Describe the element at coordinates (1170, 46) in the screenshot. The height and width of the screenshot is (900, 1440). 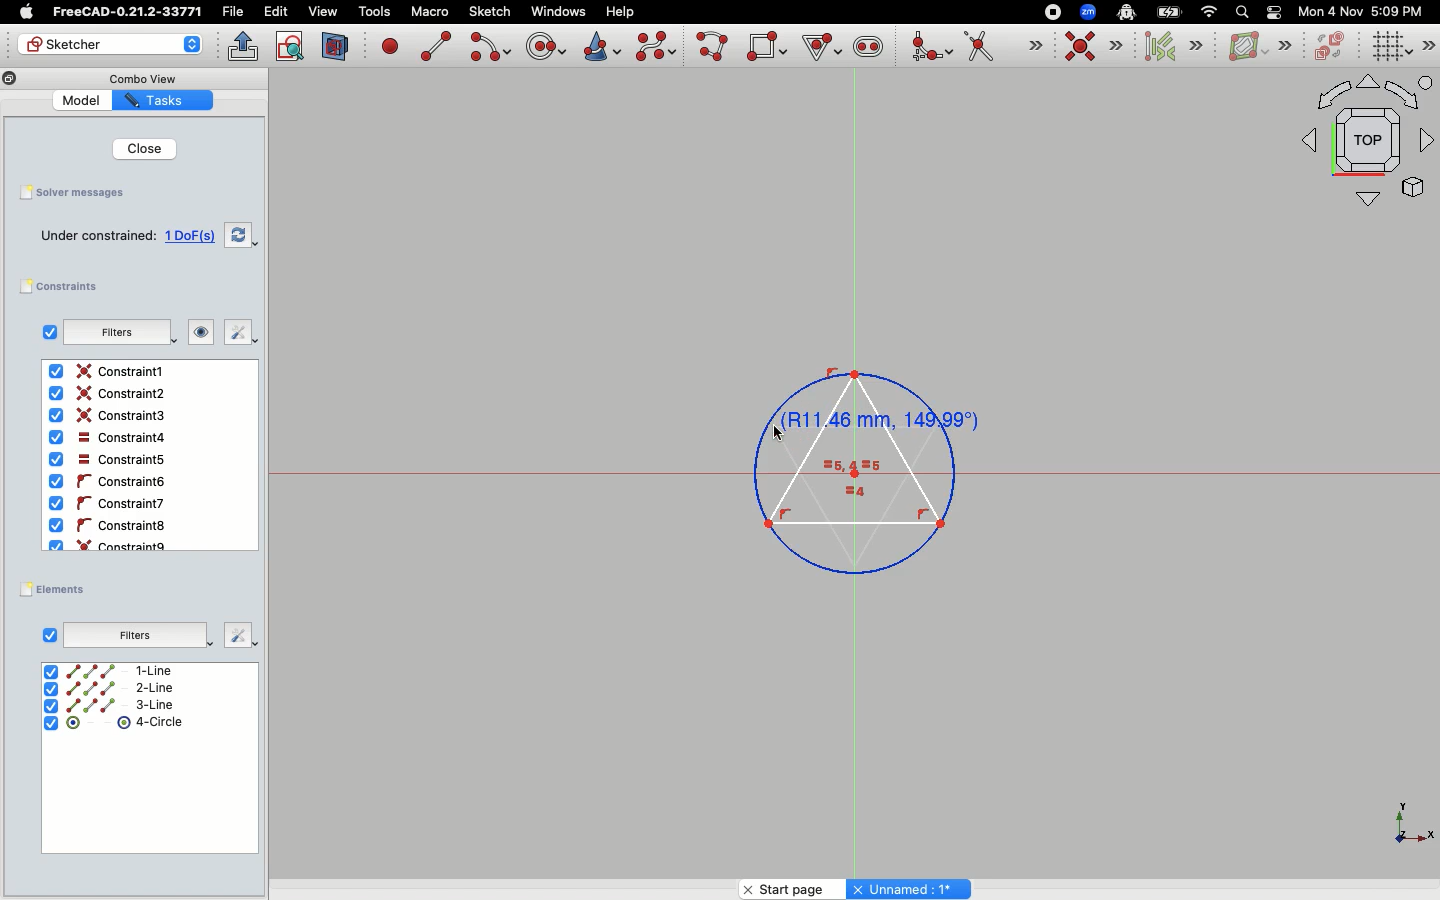
I see `Select associated constraints` at that location.